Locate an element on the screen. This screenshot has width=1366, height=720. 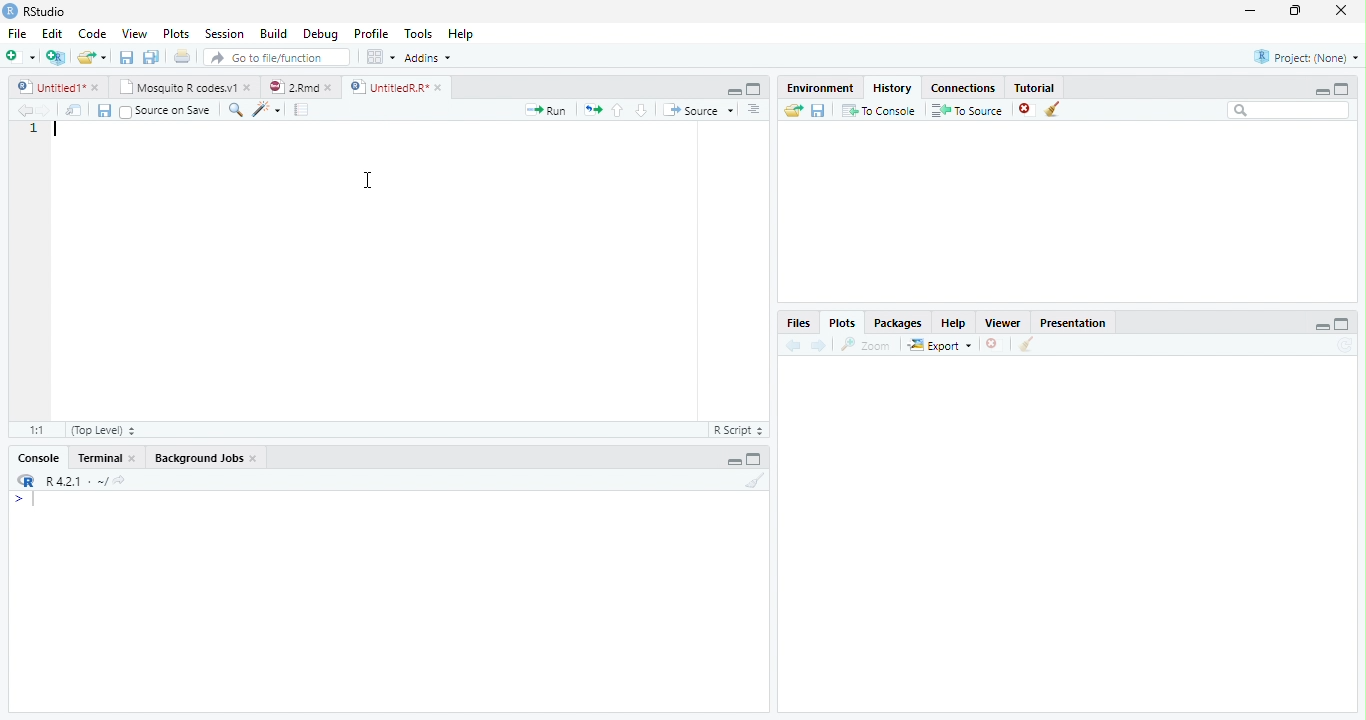
Profile is located at coordinates (372, 34).